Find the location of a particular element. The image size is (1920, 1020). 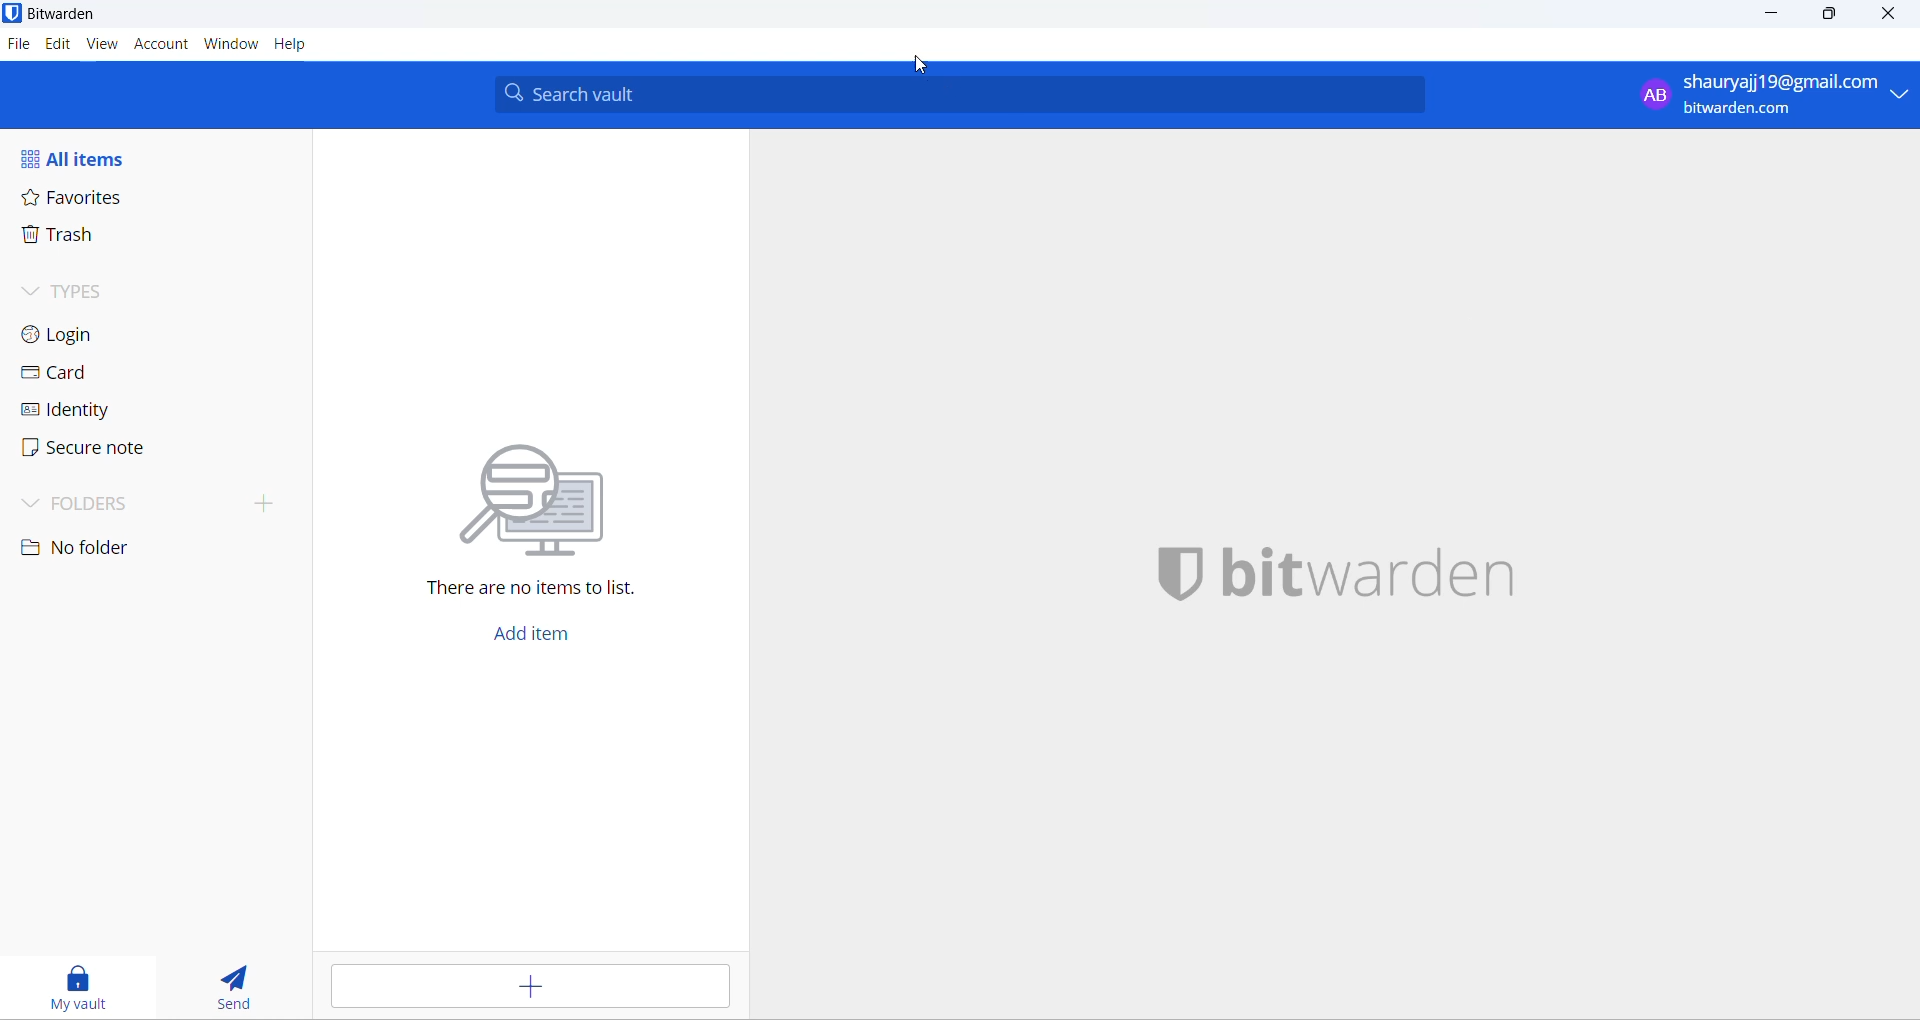

identity is located at coordinates (79, 413).